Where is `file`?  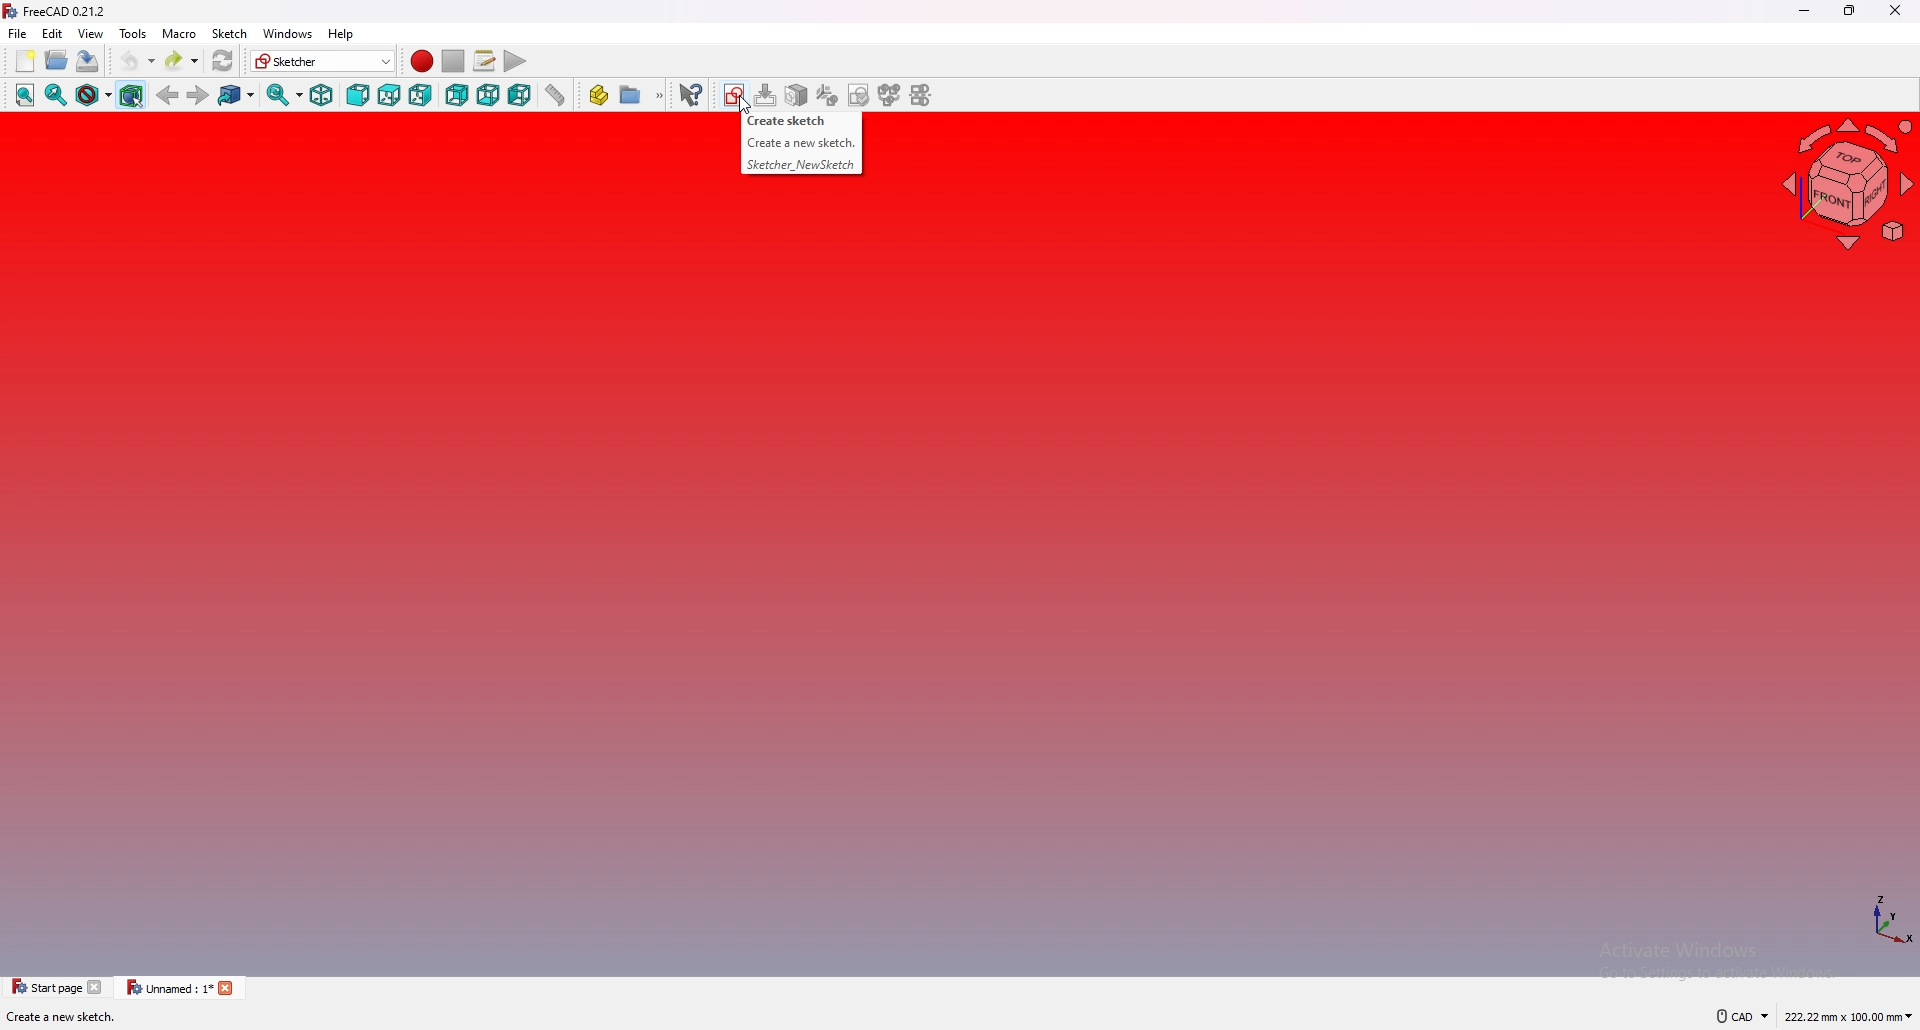 file is located at coordinates (18, 33).